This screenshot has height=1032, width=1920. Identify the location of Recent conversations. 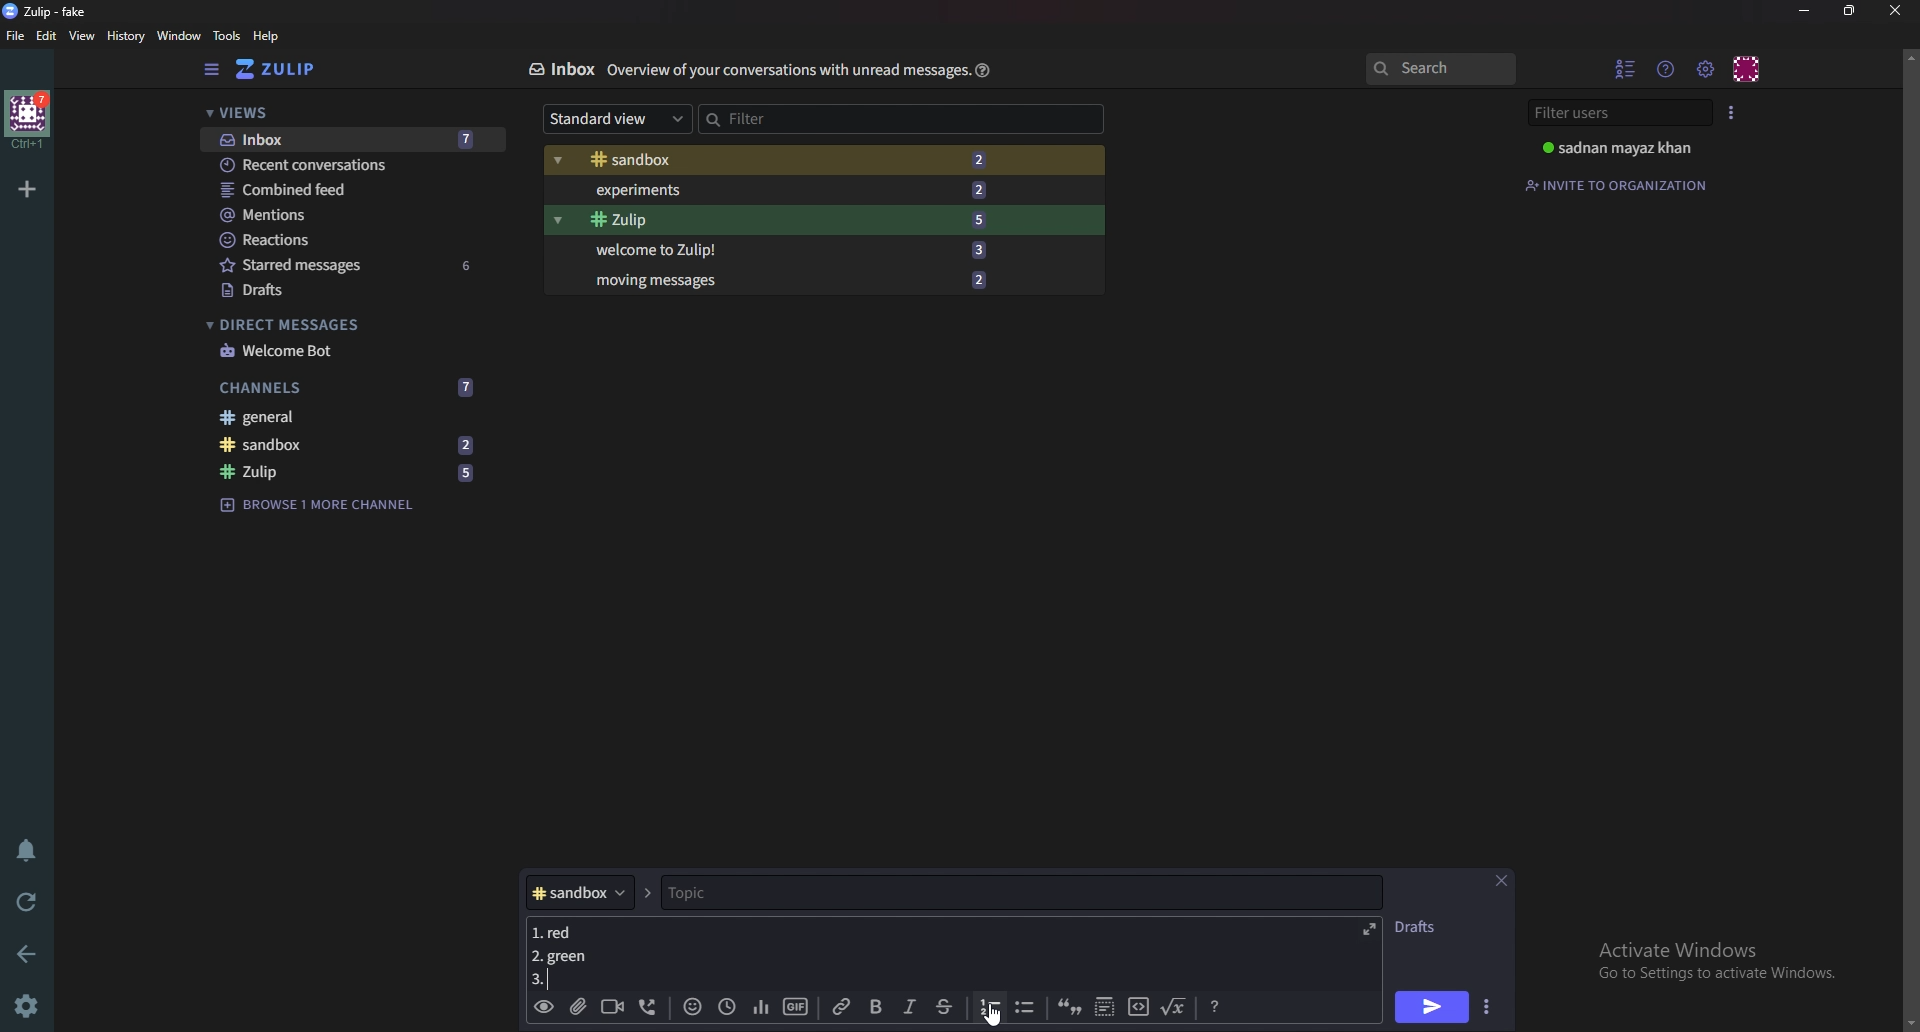
(353, 166).